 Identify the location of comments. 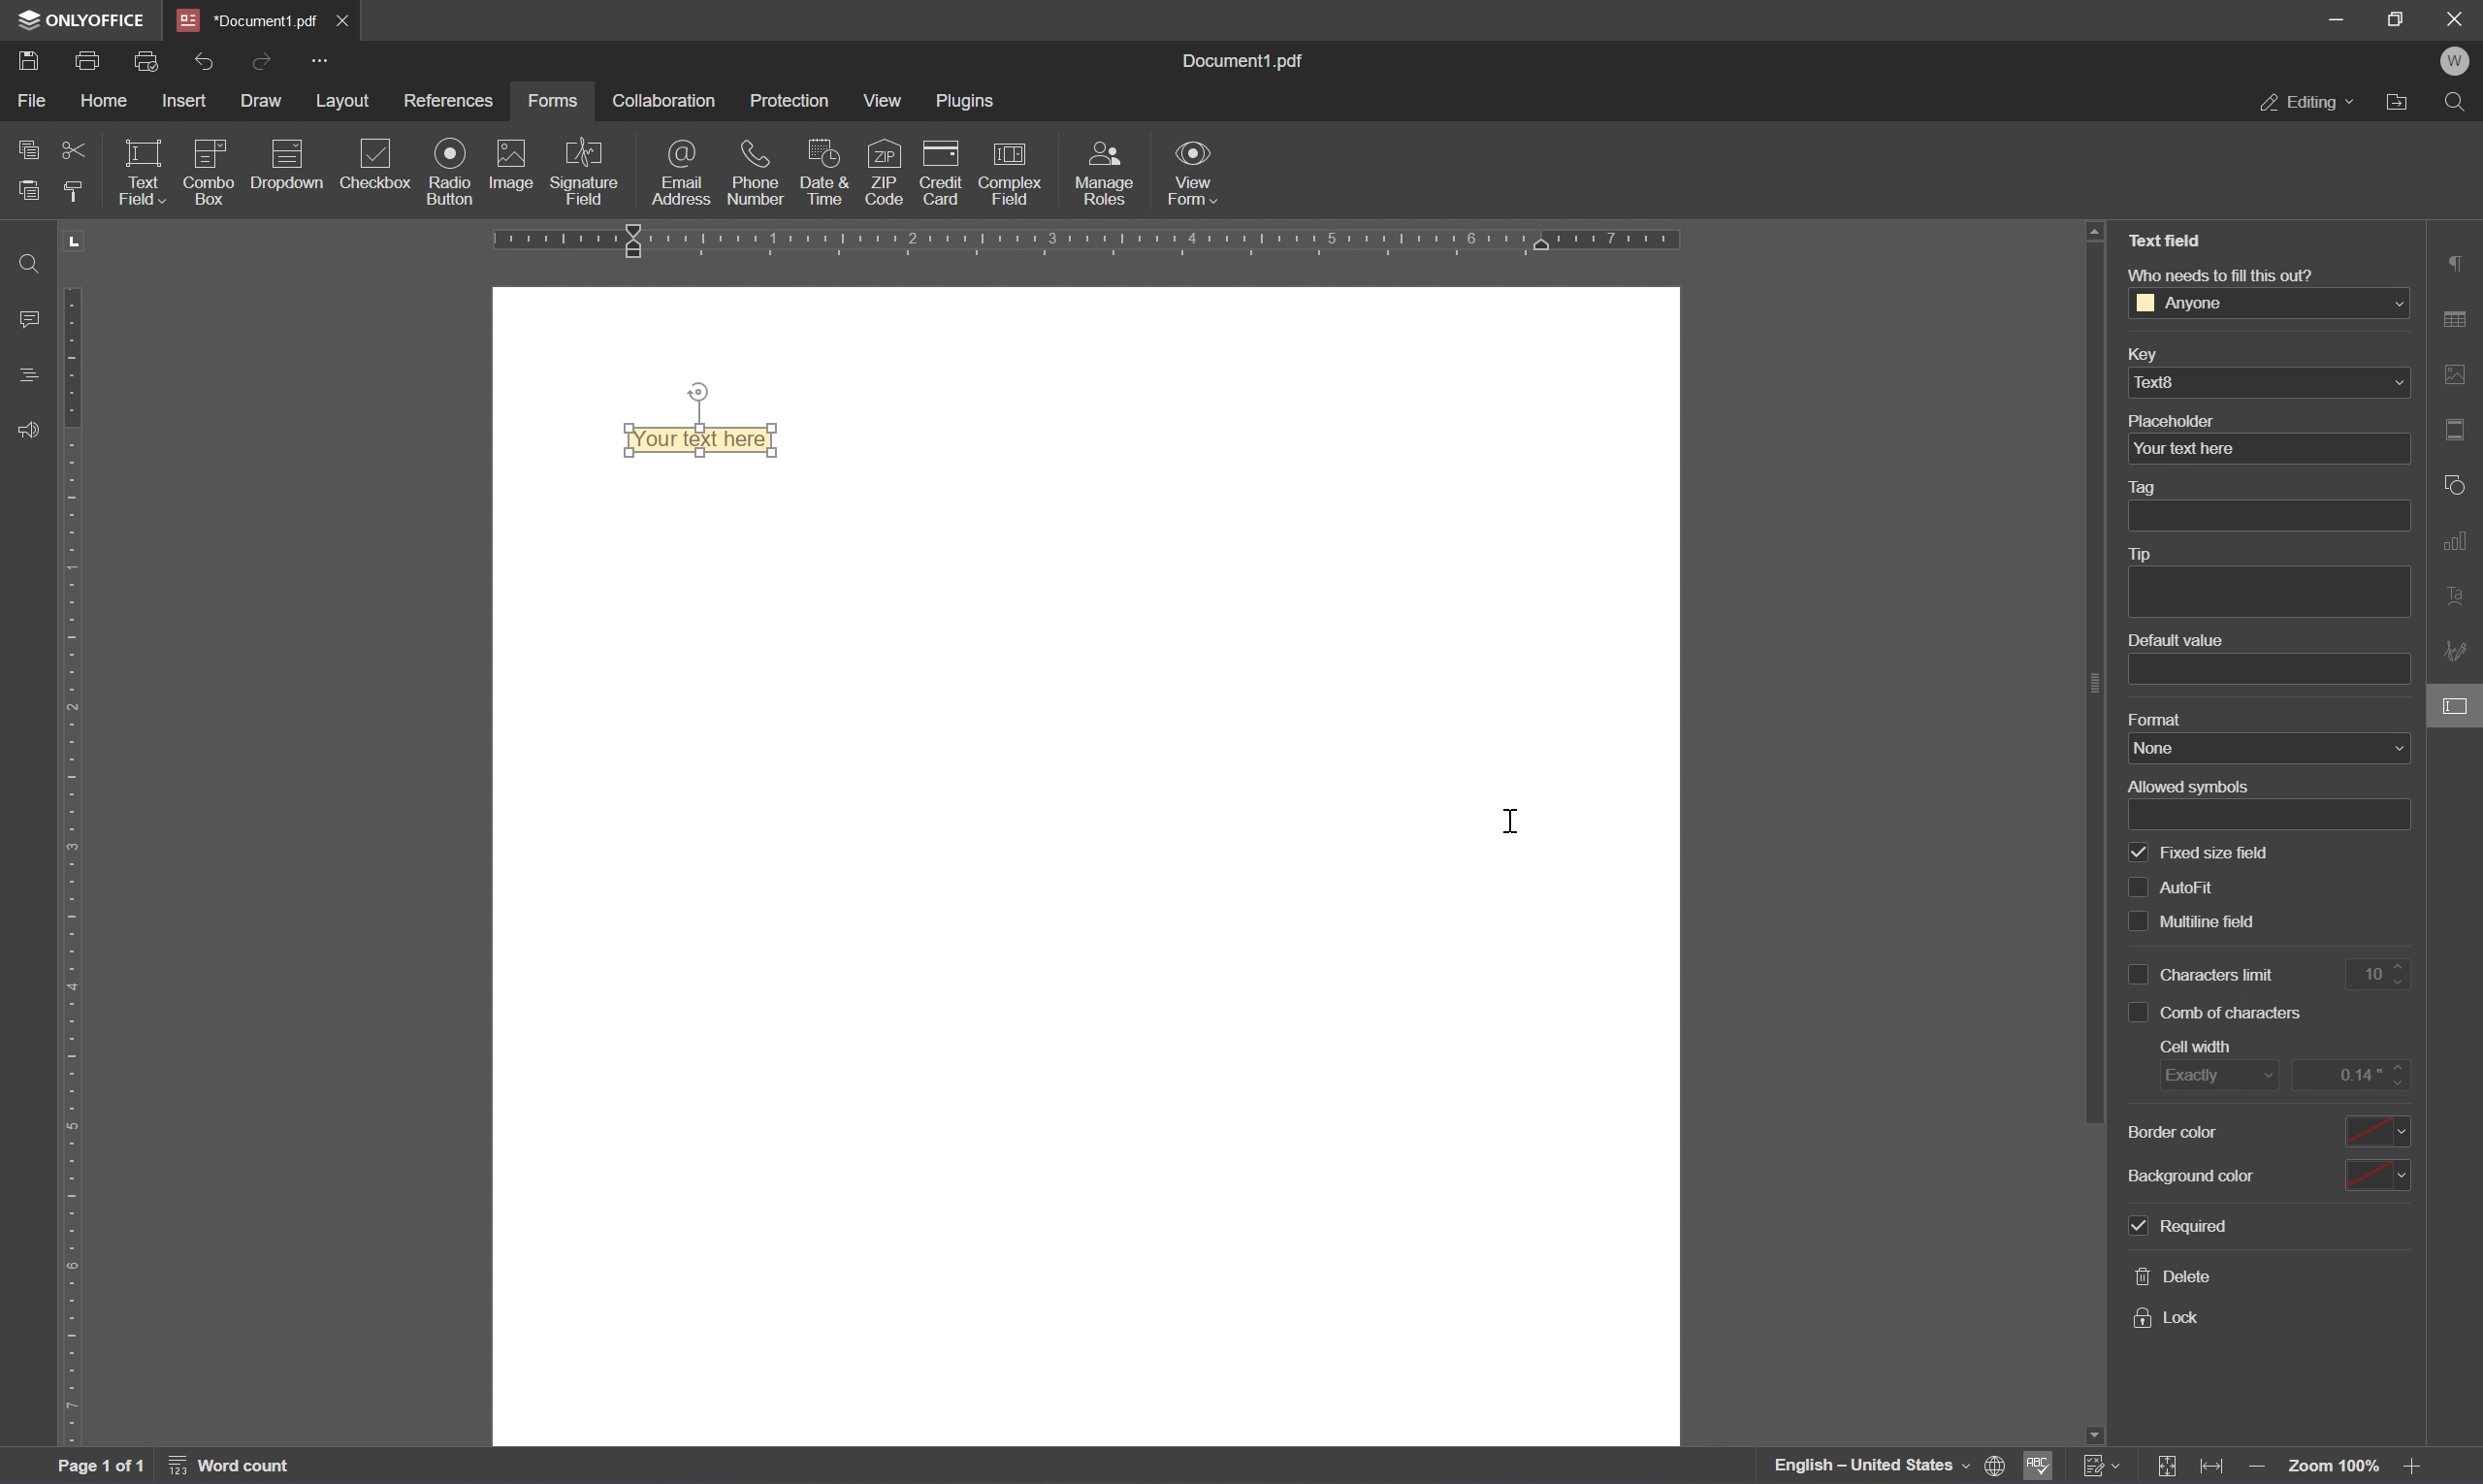
(30, 319).